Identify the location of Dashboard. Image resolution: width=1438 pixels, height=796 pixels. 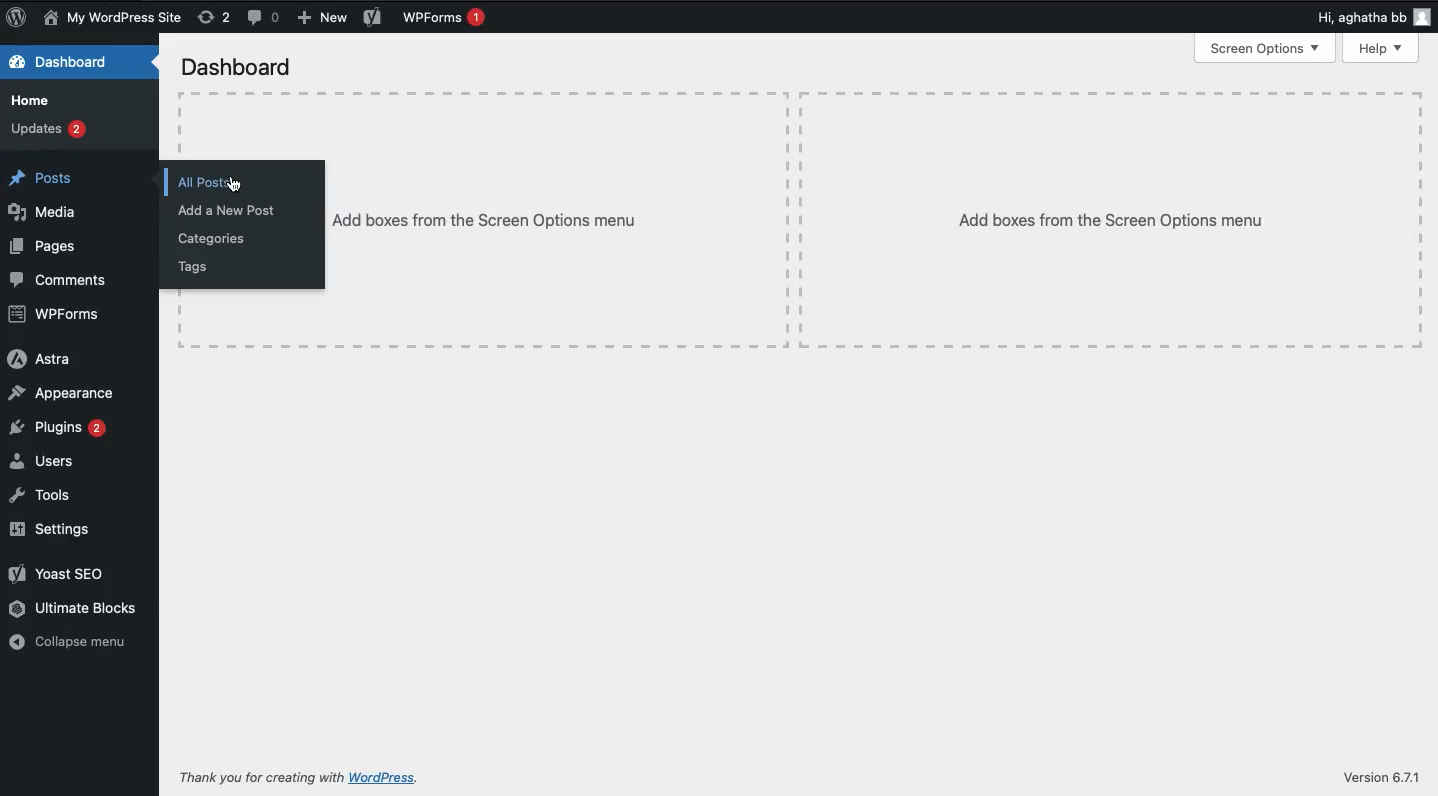
(235, 67).